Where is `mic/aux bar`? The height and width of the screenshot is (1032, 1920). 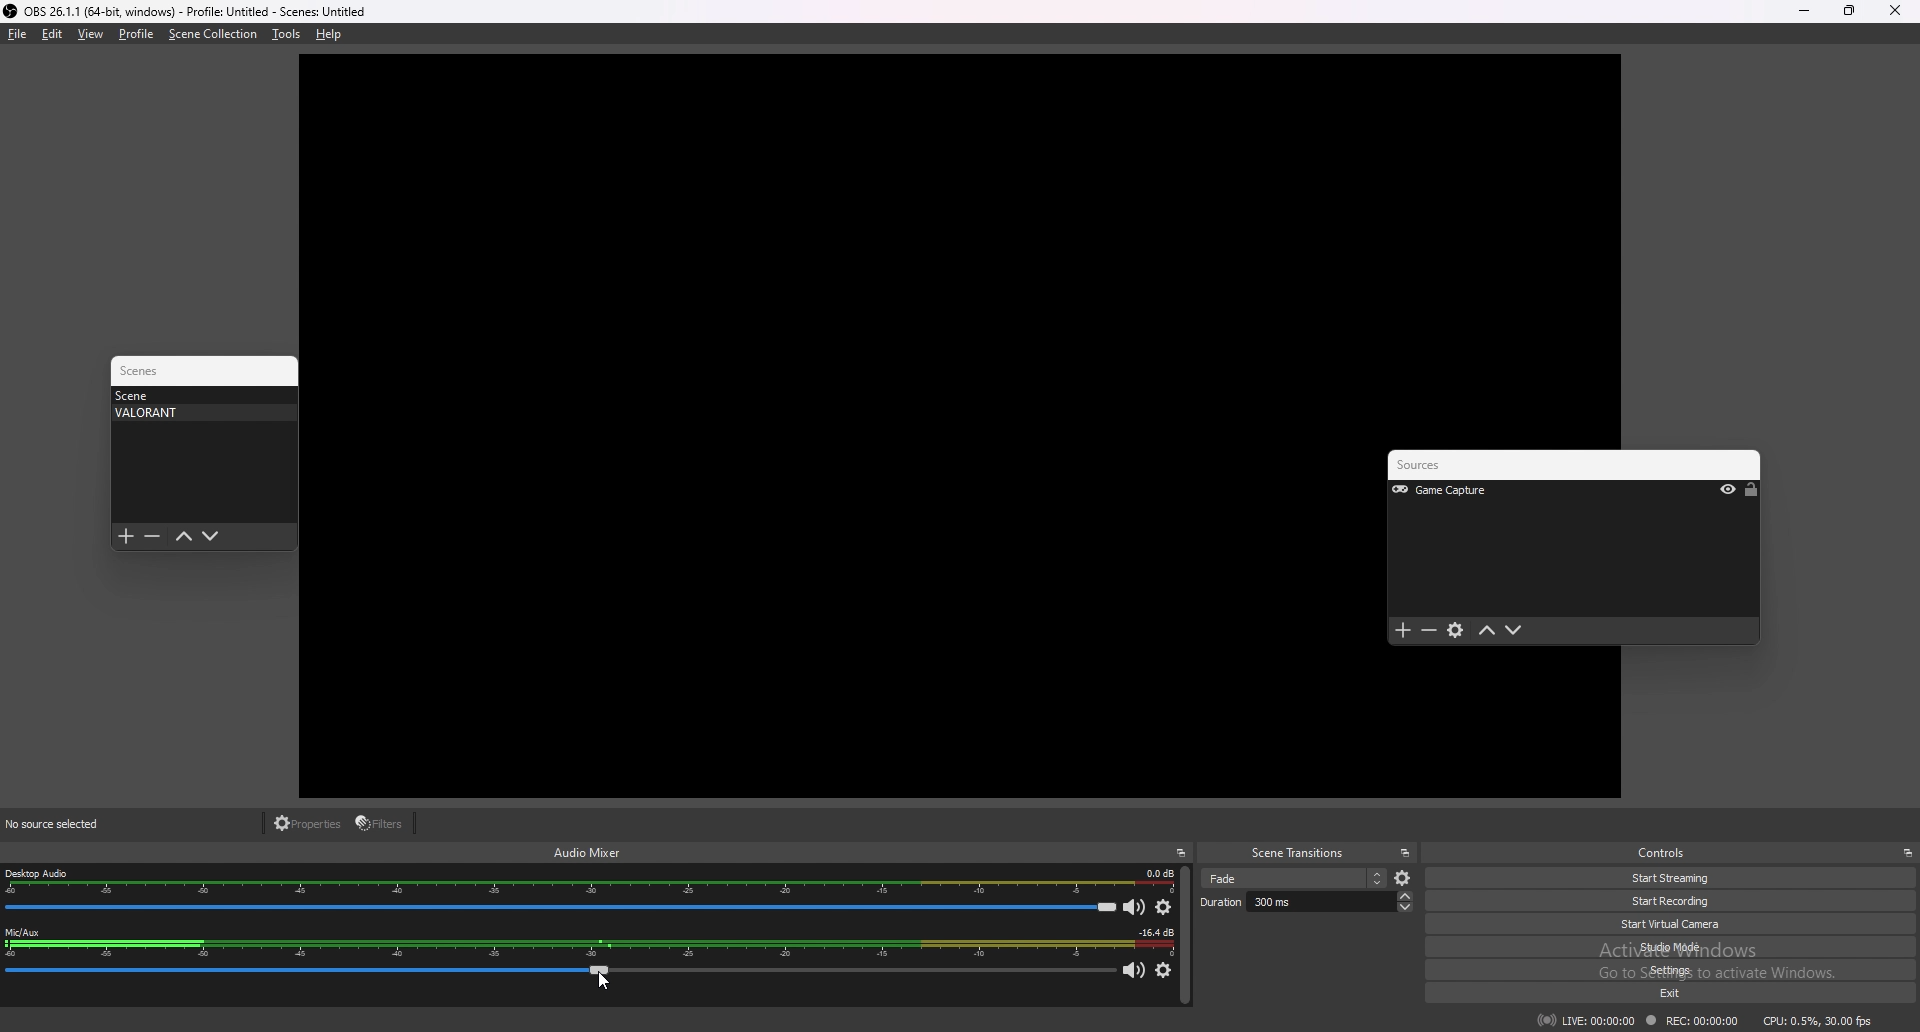
mic/aux bar is located at coordinates (561, 975).